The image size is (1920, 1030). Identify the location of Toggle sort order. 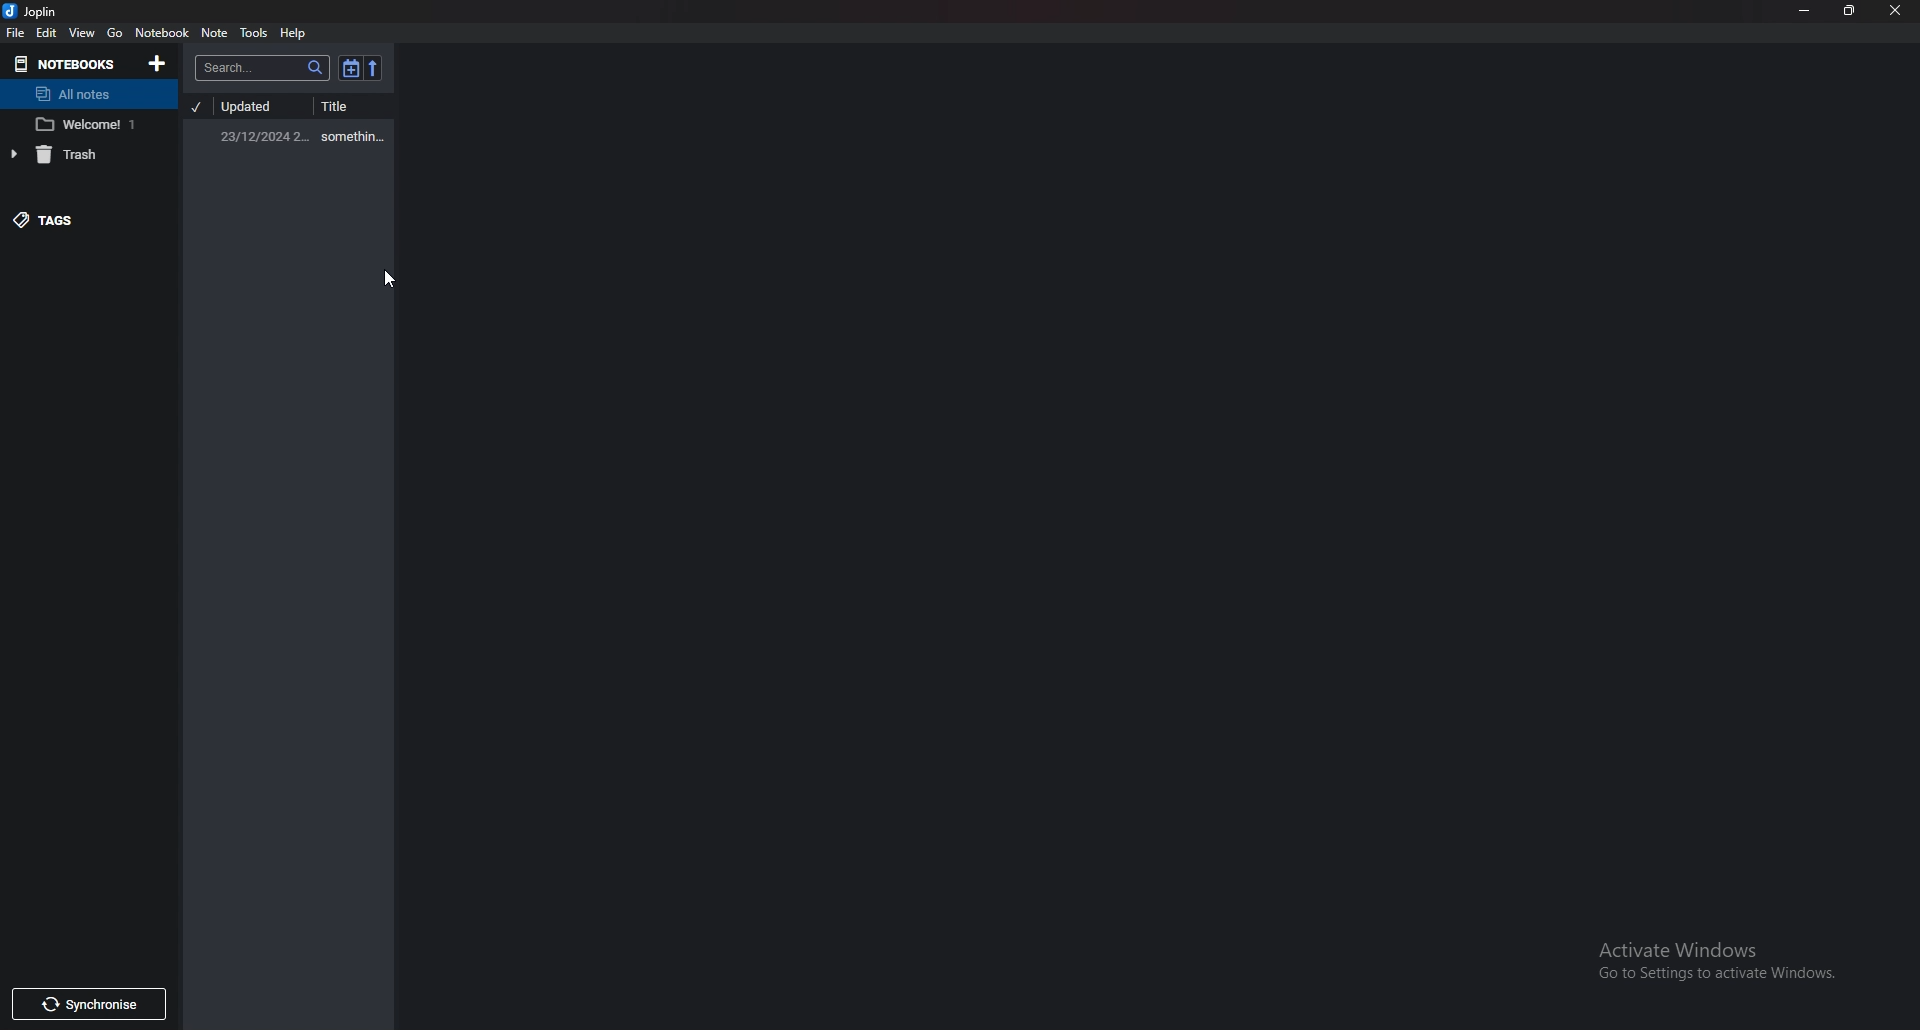
(350, 69).